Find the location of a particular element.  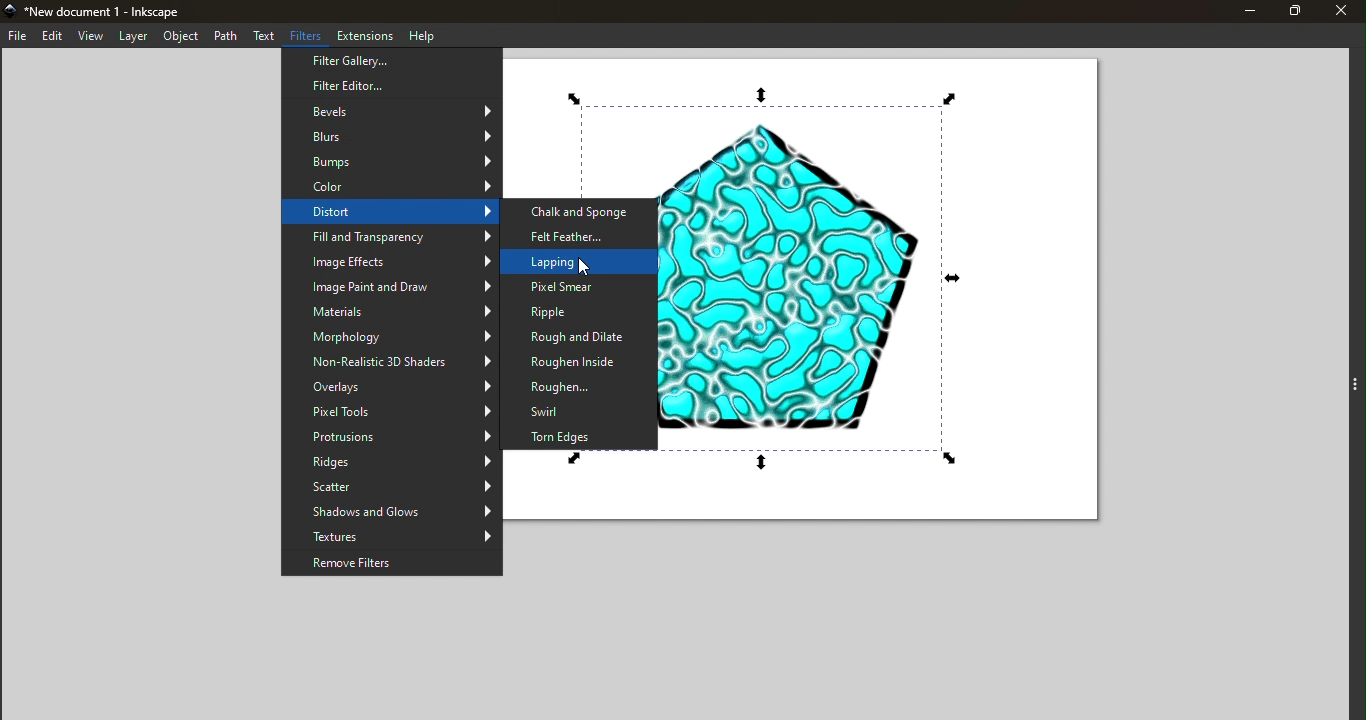

Extensions is located at coordinates (366, 34).